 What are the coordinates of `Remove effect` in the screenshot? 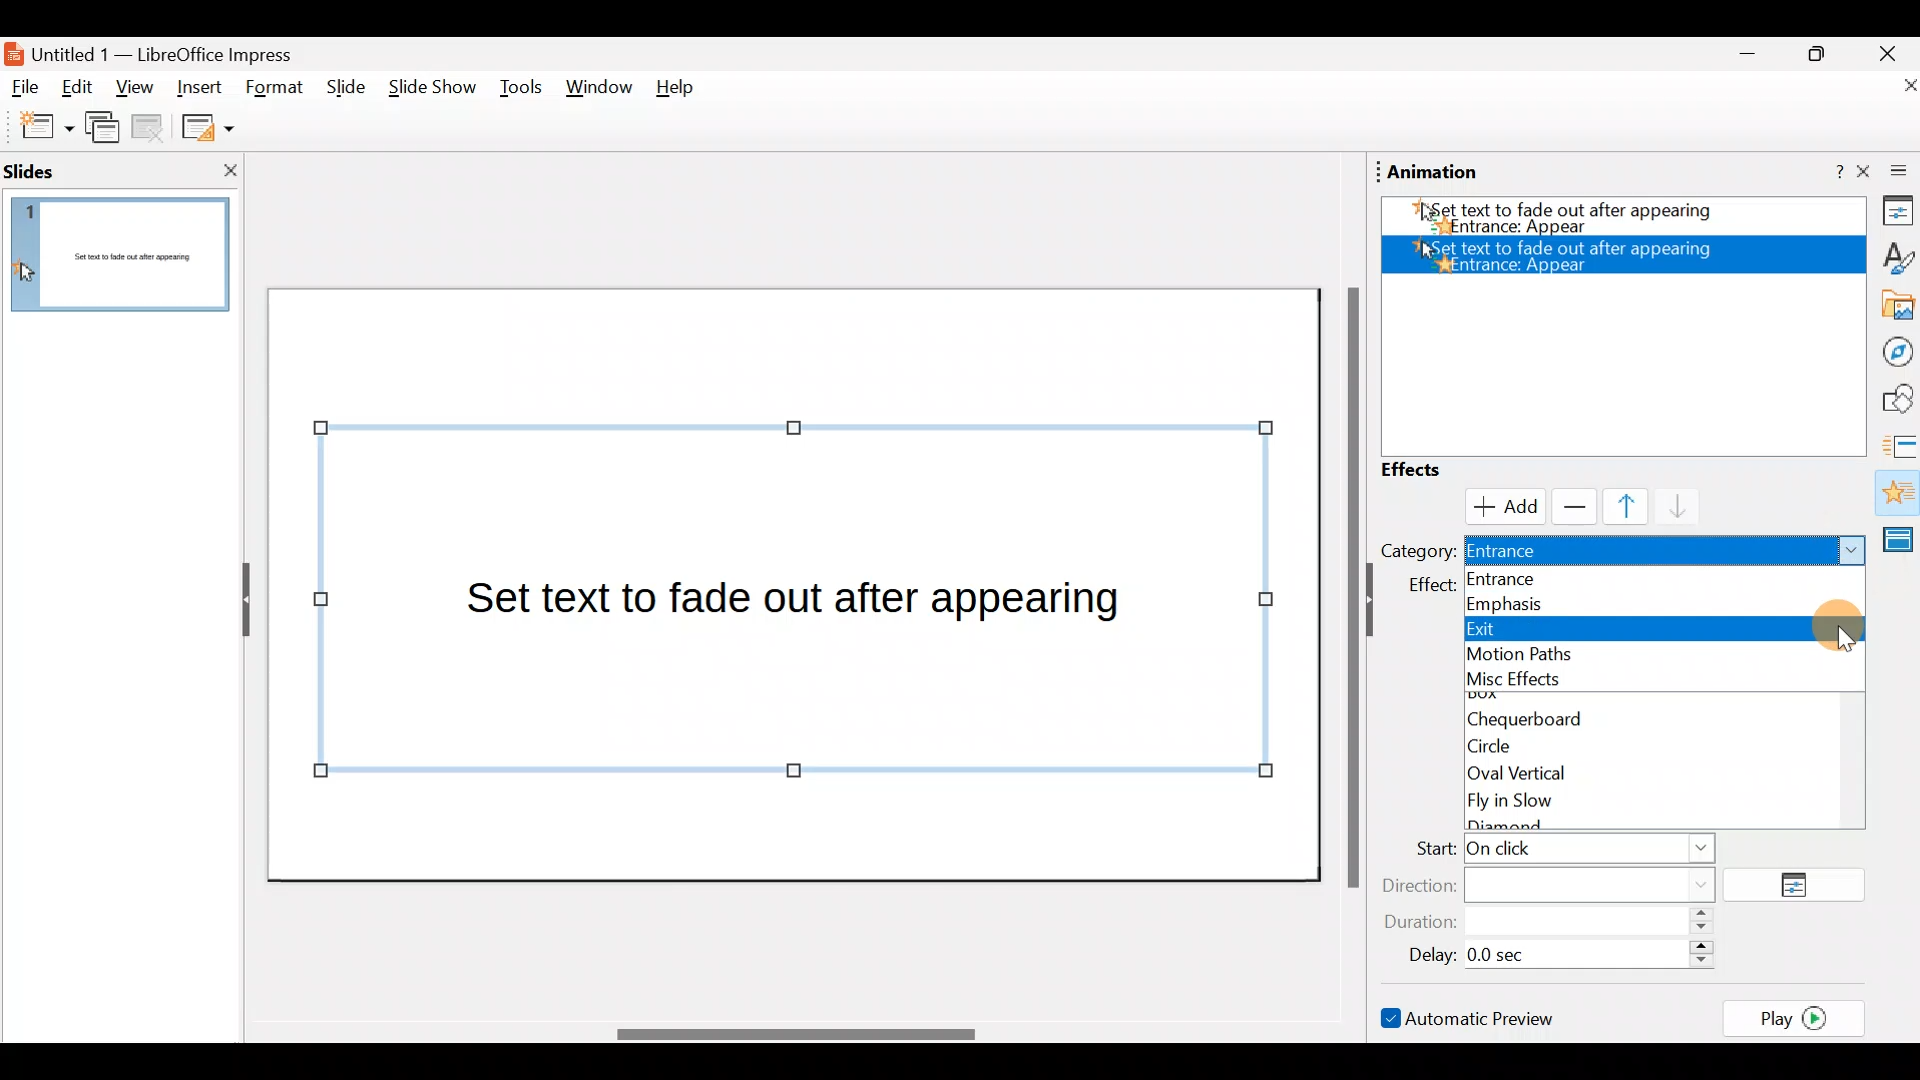 It's located at (1570, 506).